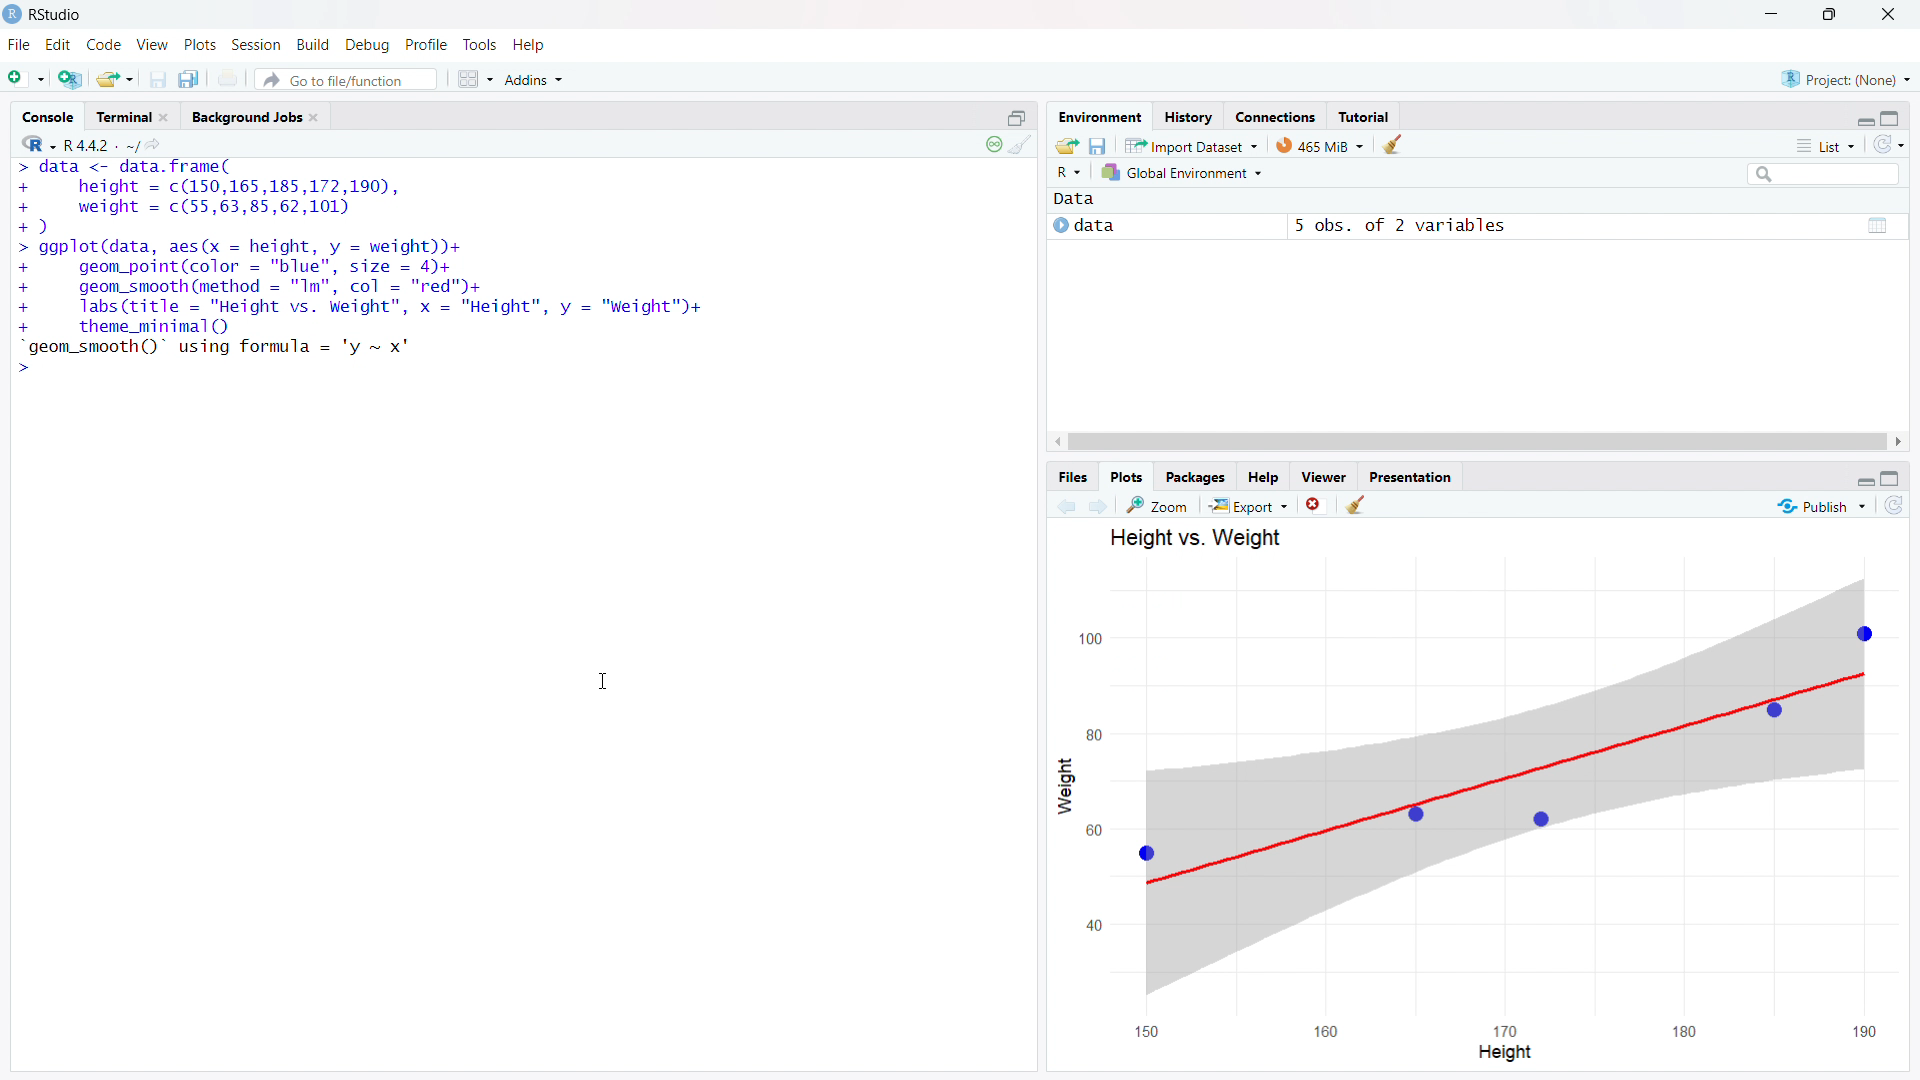  I want to click on tutorial, so click(1364, 116).